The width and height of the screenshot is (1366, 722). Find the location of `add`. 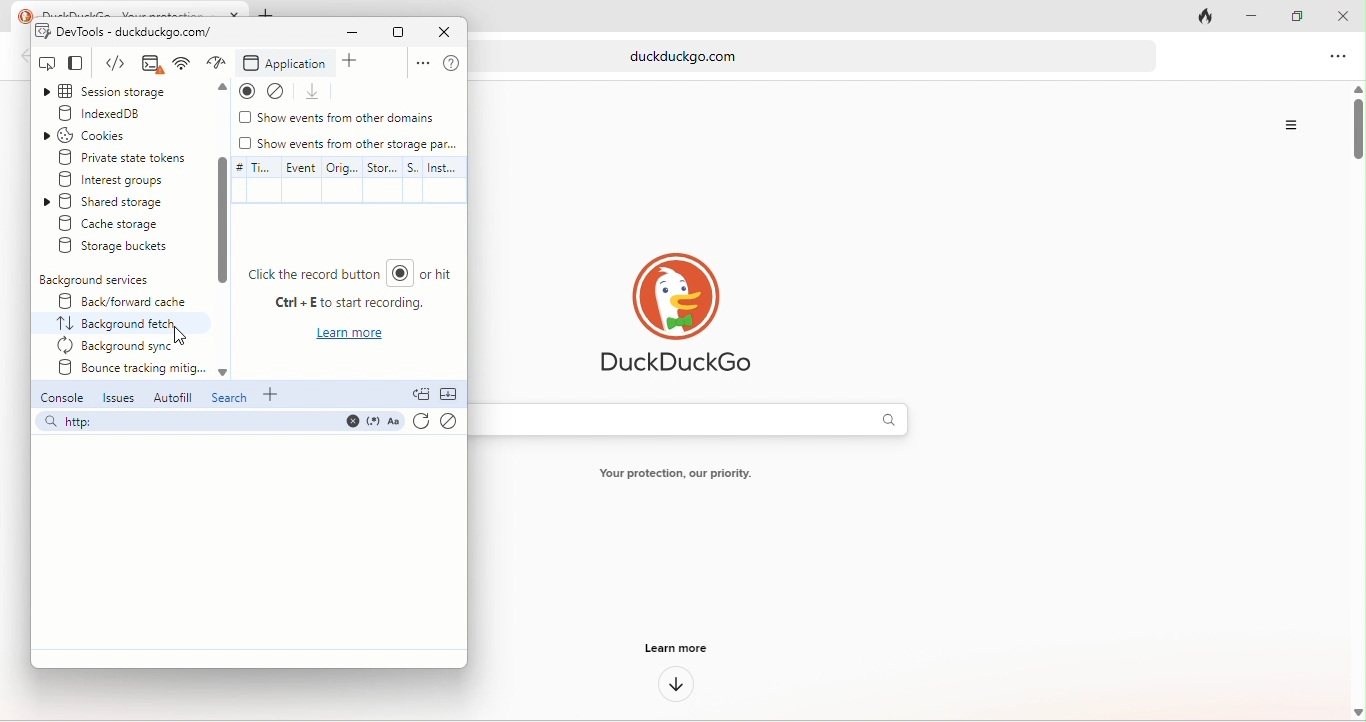

add is located at coordinates (275, 395).